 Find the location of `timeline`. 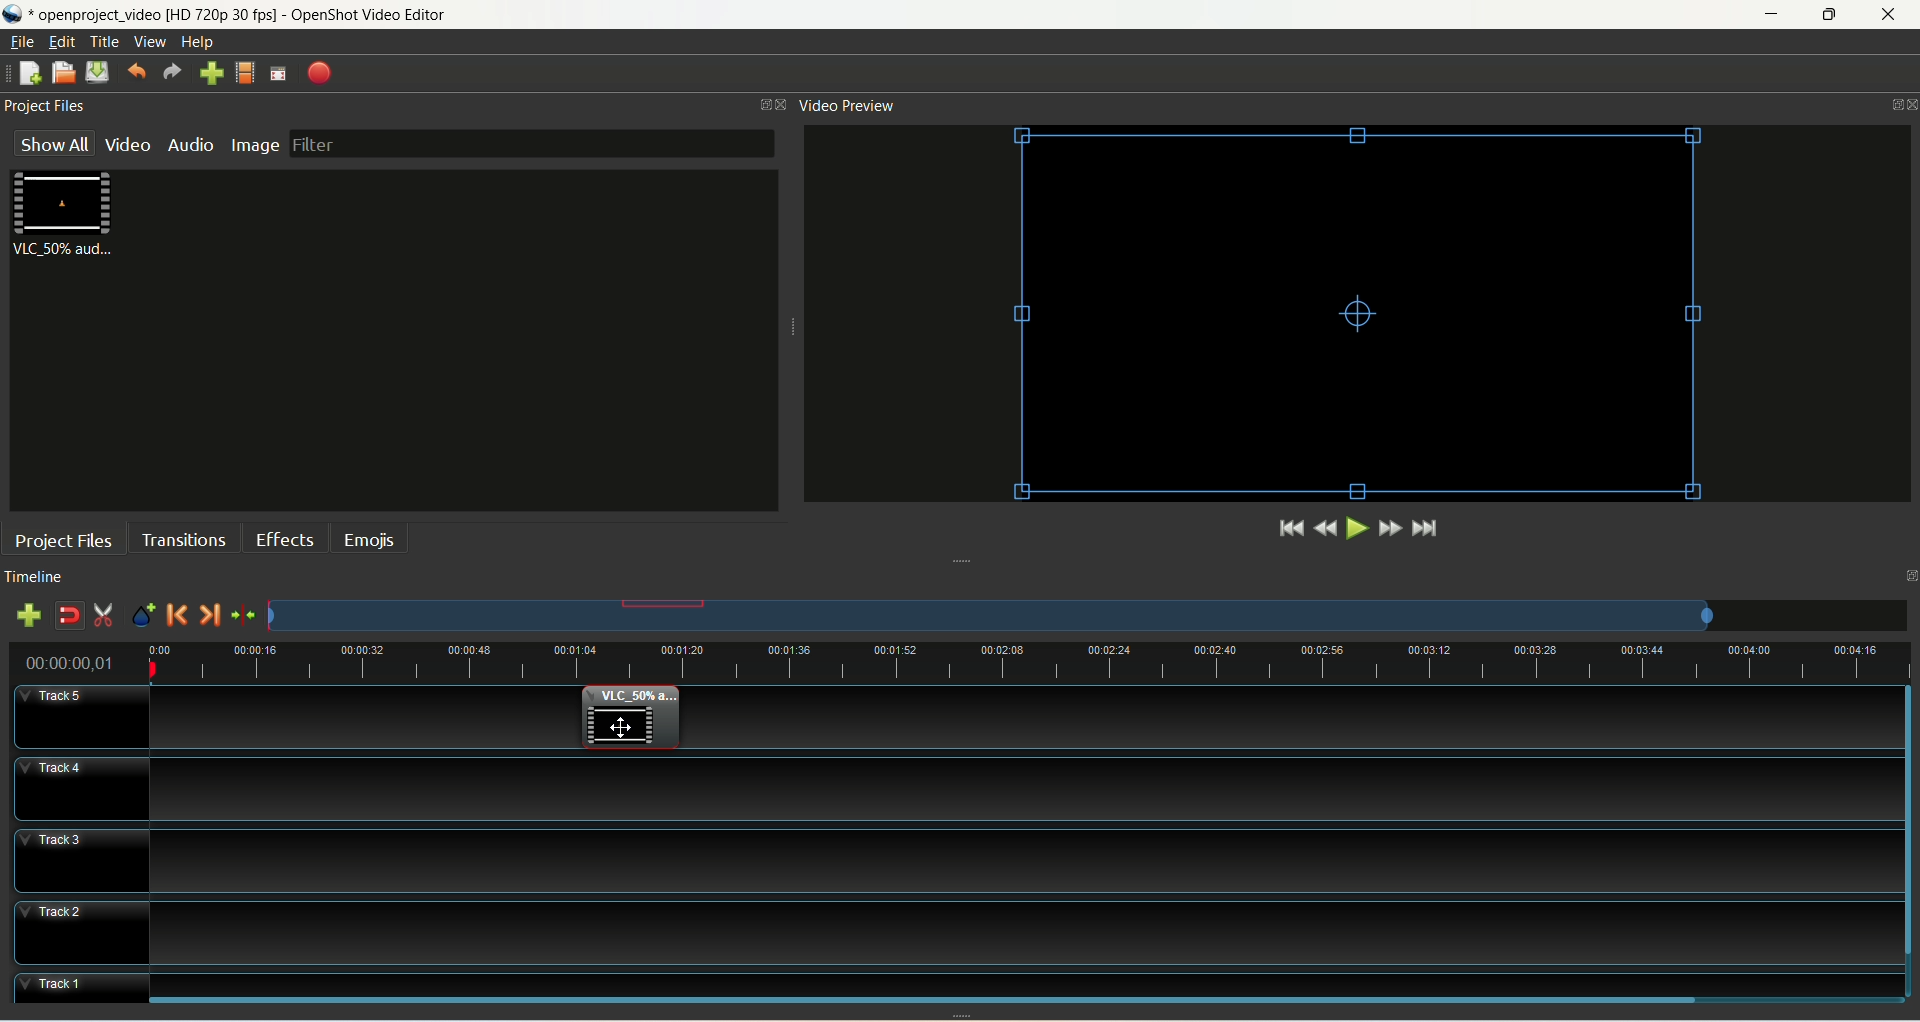

timeline is located at coordinates (39, 577).